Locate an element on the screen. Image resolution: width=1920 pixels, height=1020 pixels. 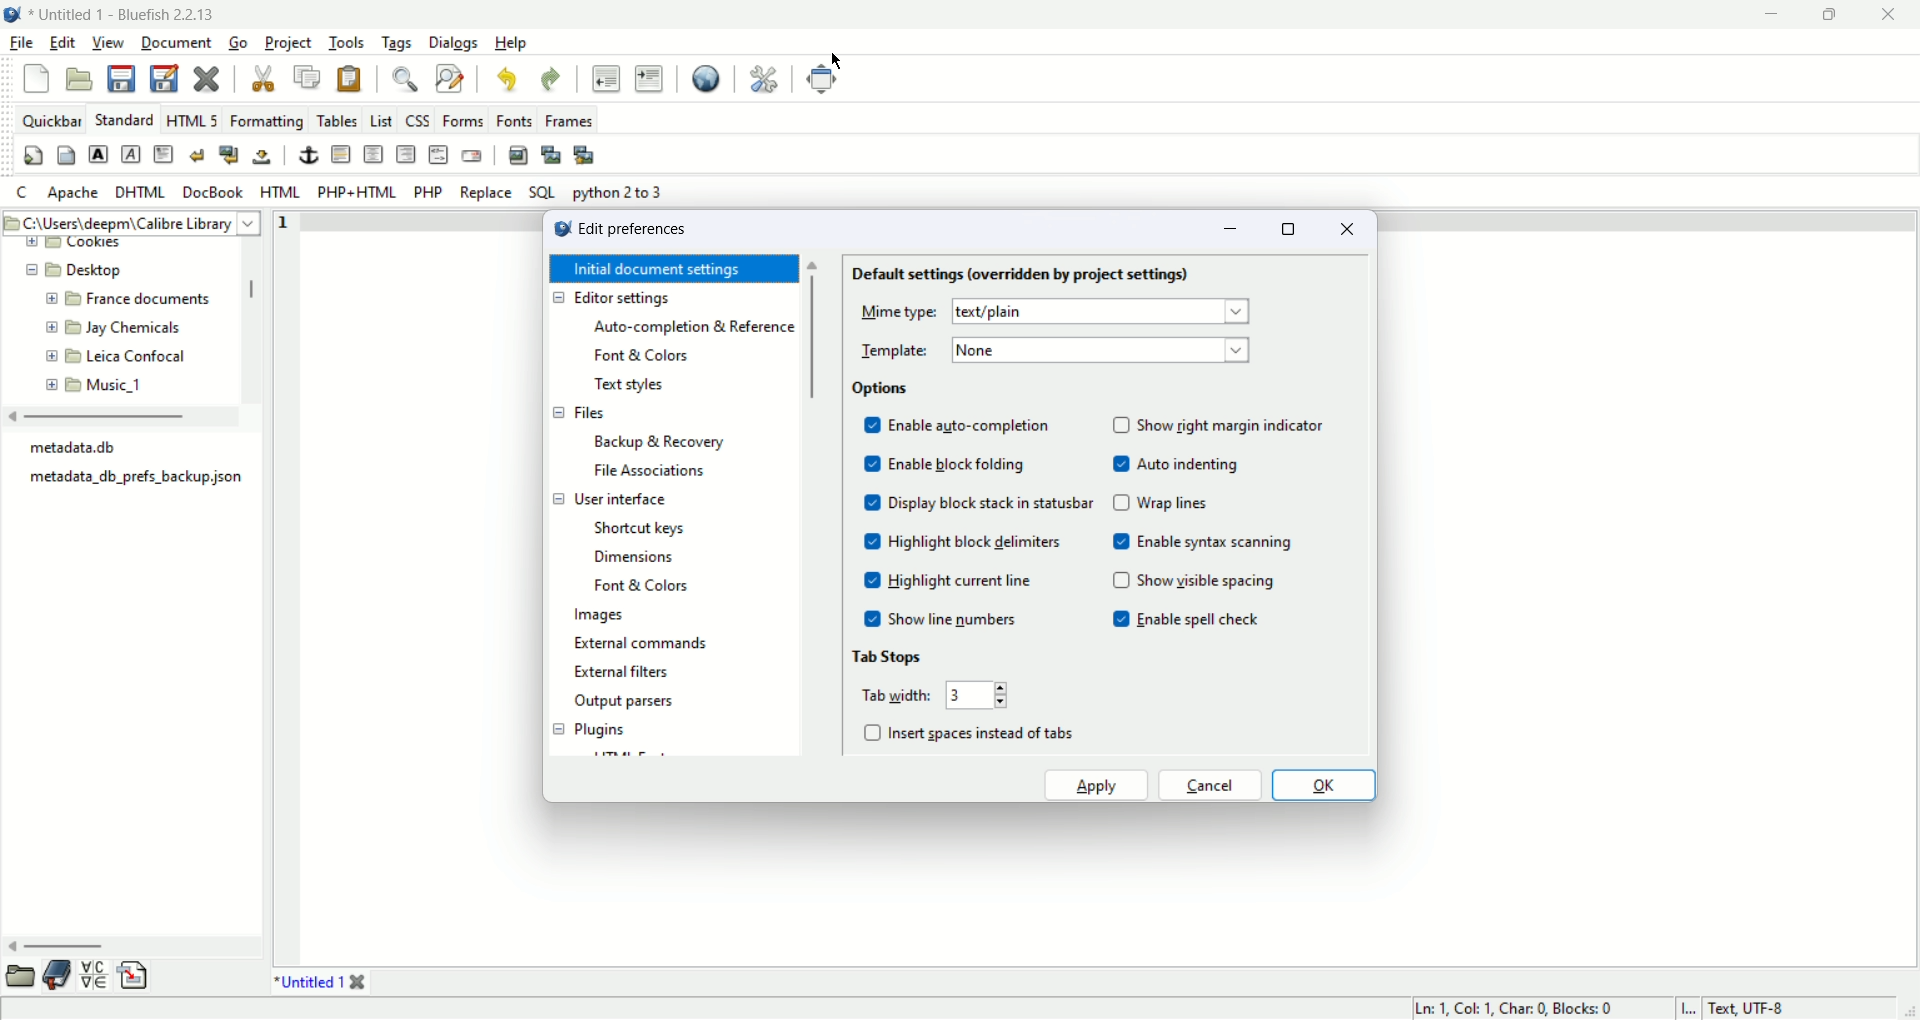
maximize is located at coordinates (1834, 17).